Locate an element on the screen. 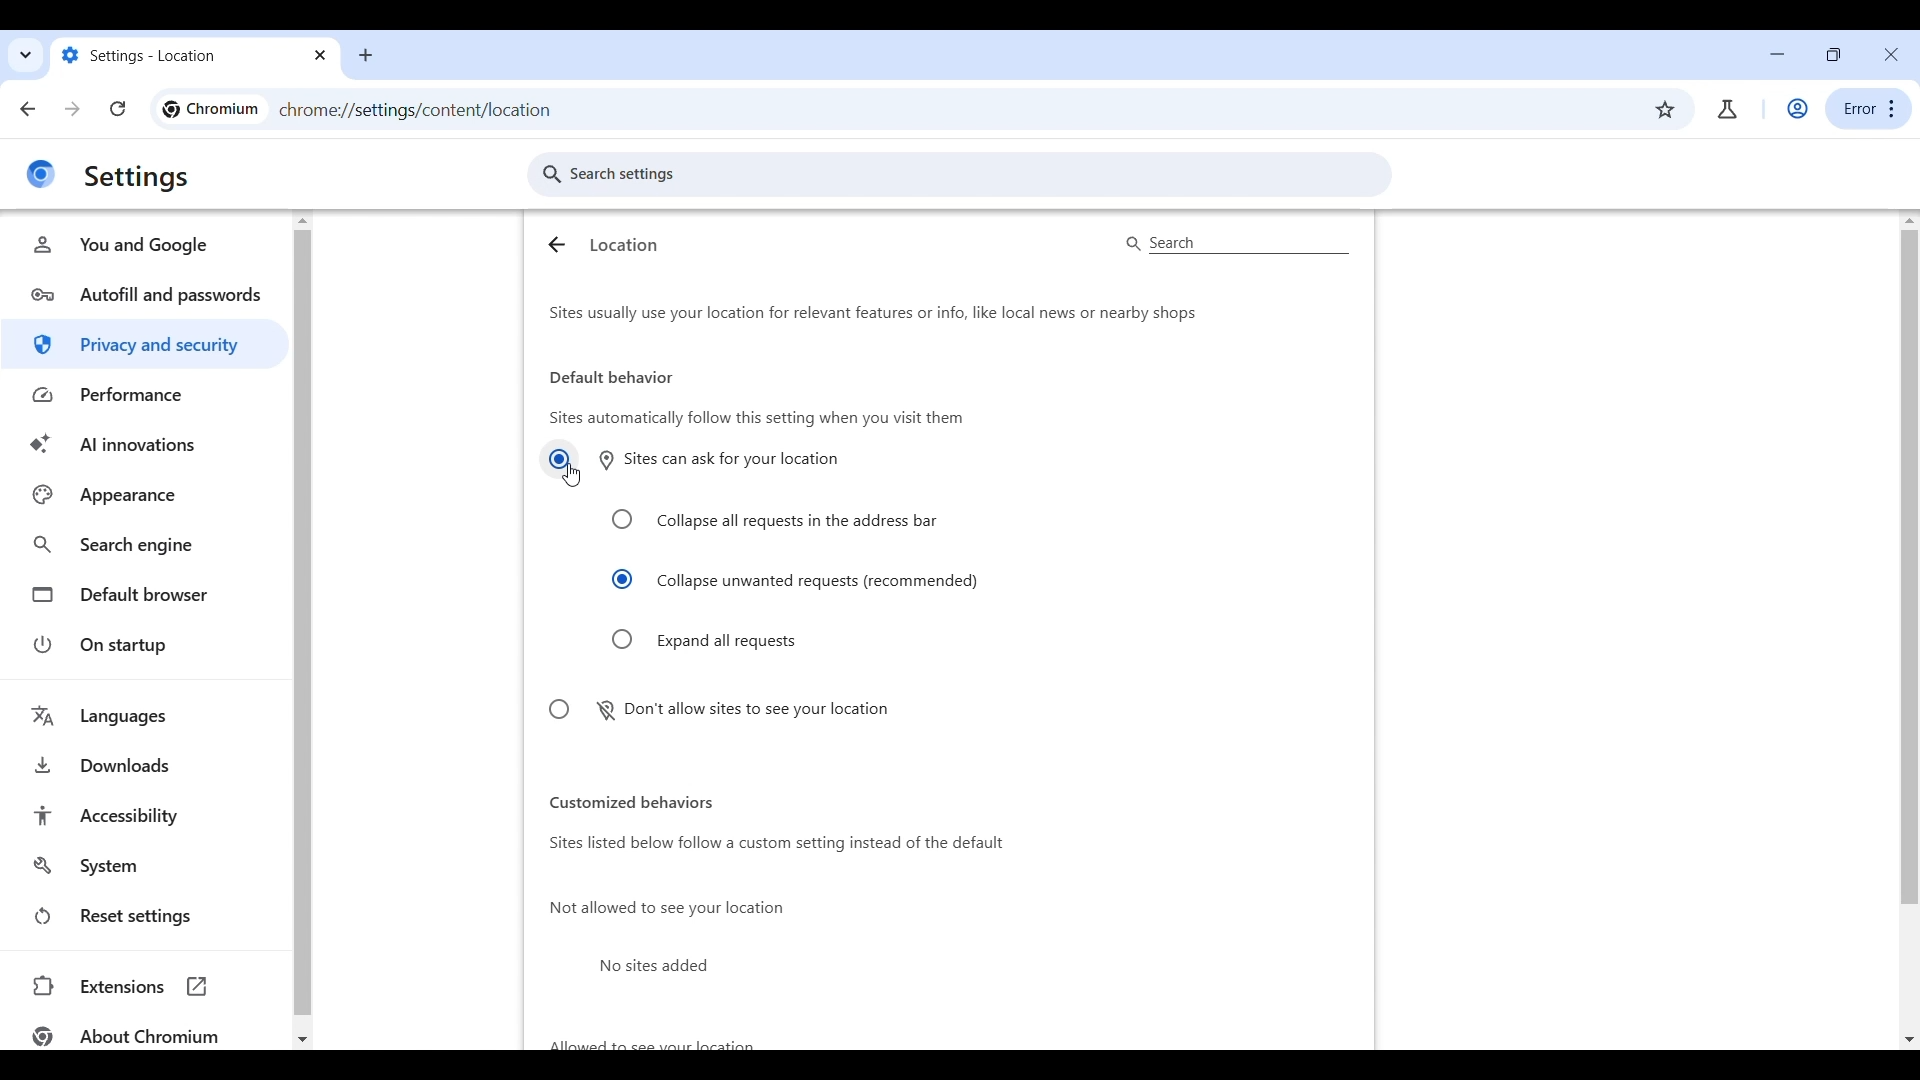  AI innovations is located at coordinates (145, 444).